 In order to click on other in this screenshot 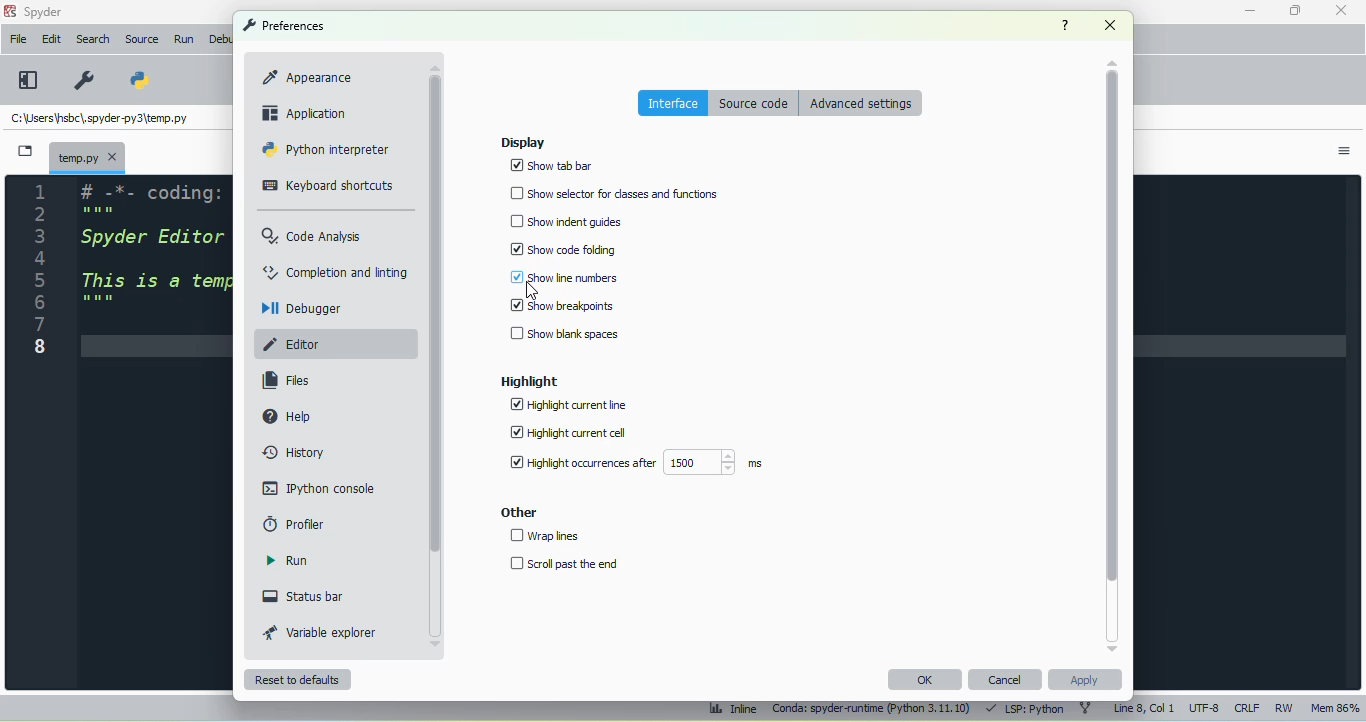, I will do `click(518, 513)`.